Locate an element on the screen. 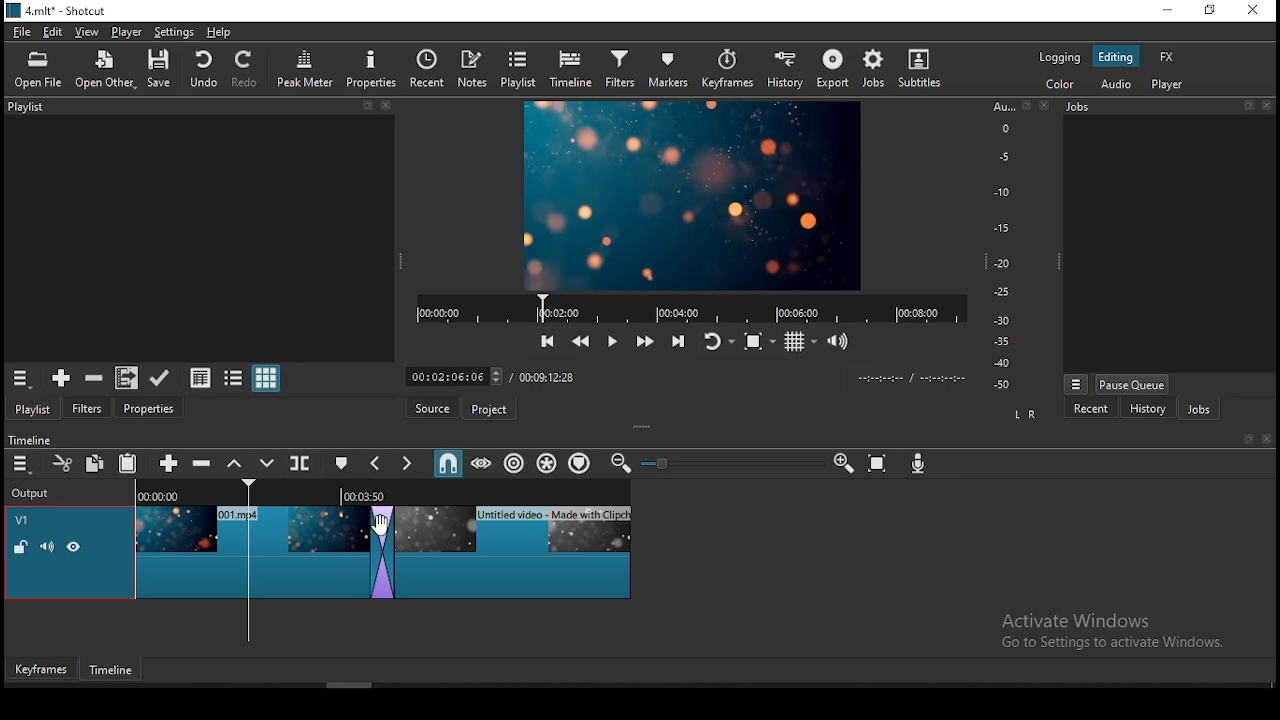 This screenshot has height=720, width=1280. play quickly backwards is located at coordinates (579, 339).